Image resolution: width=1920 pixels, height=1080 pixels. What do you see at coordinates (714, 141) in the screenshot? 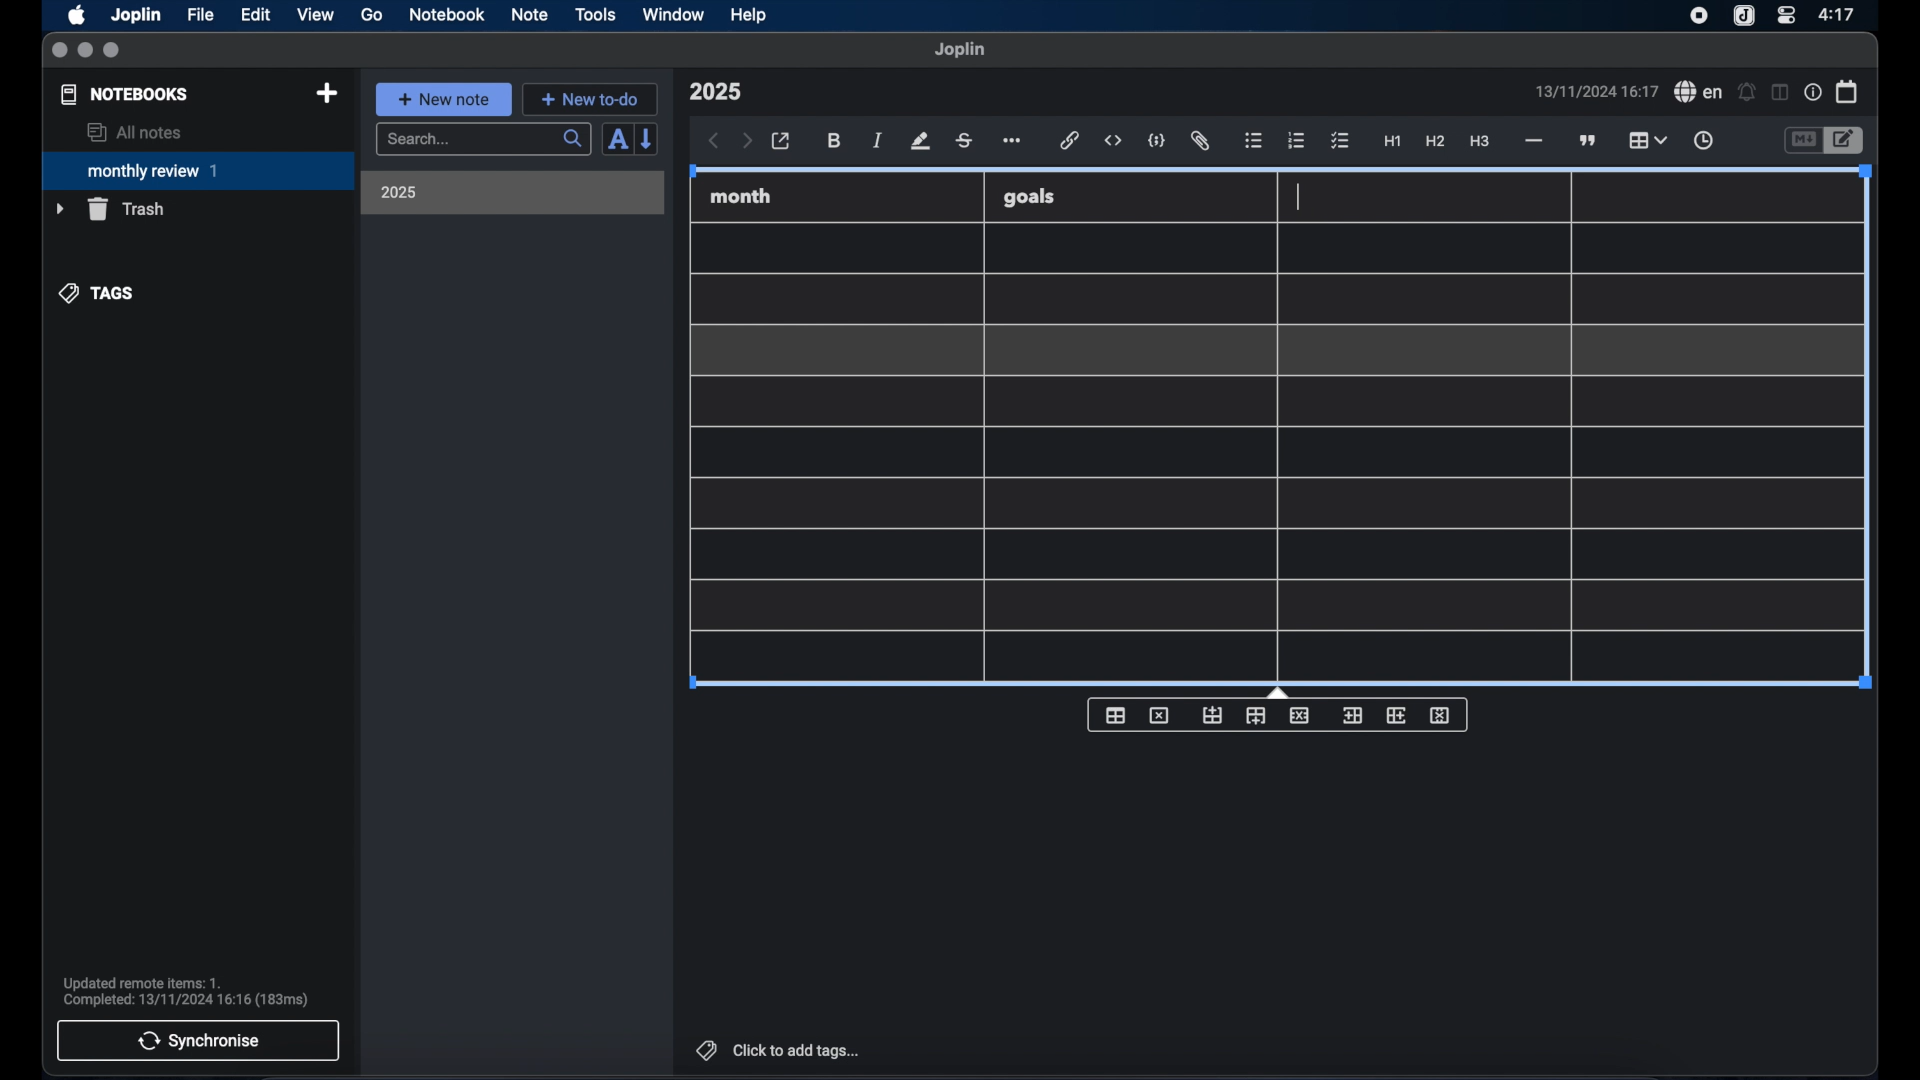
I see `back` at bounding box center [714, 141].